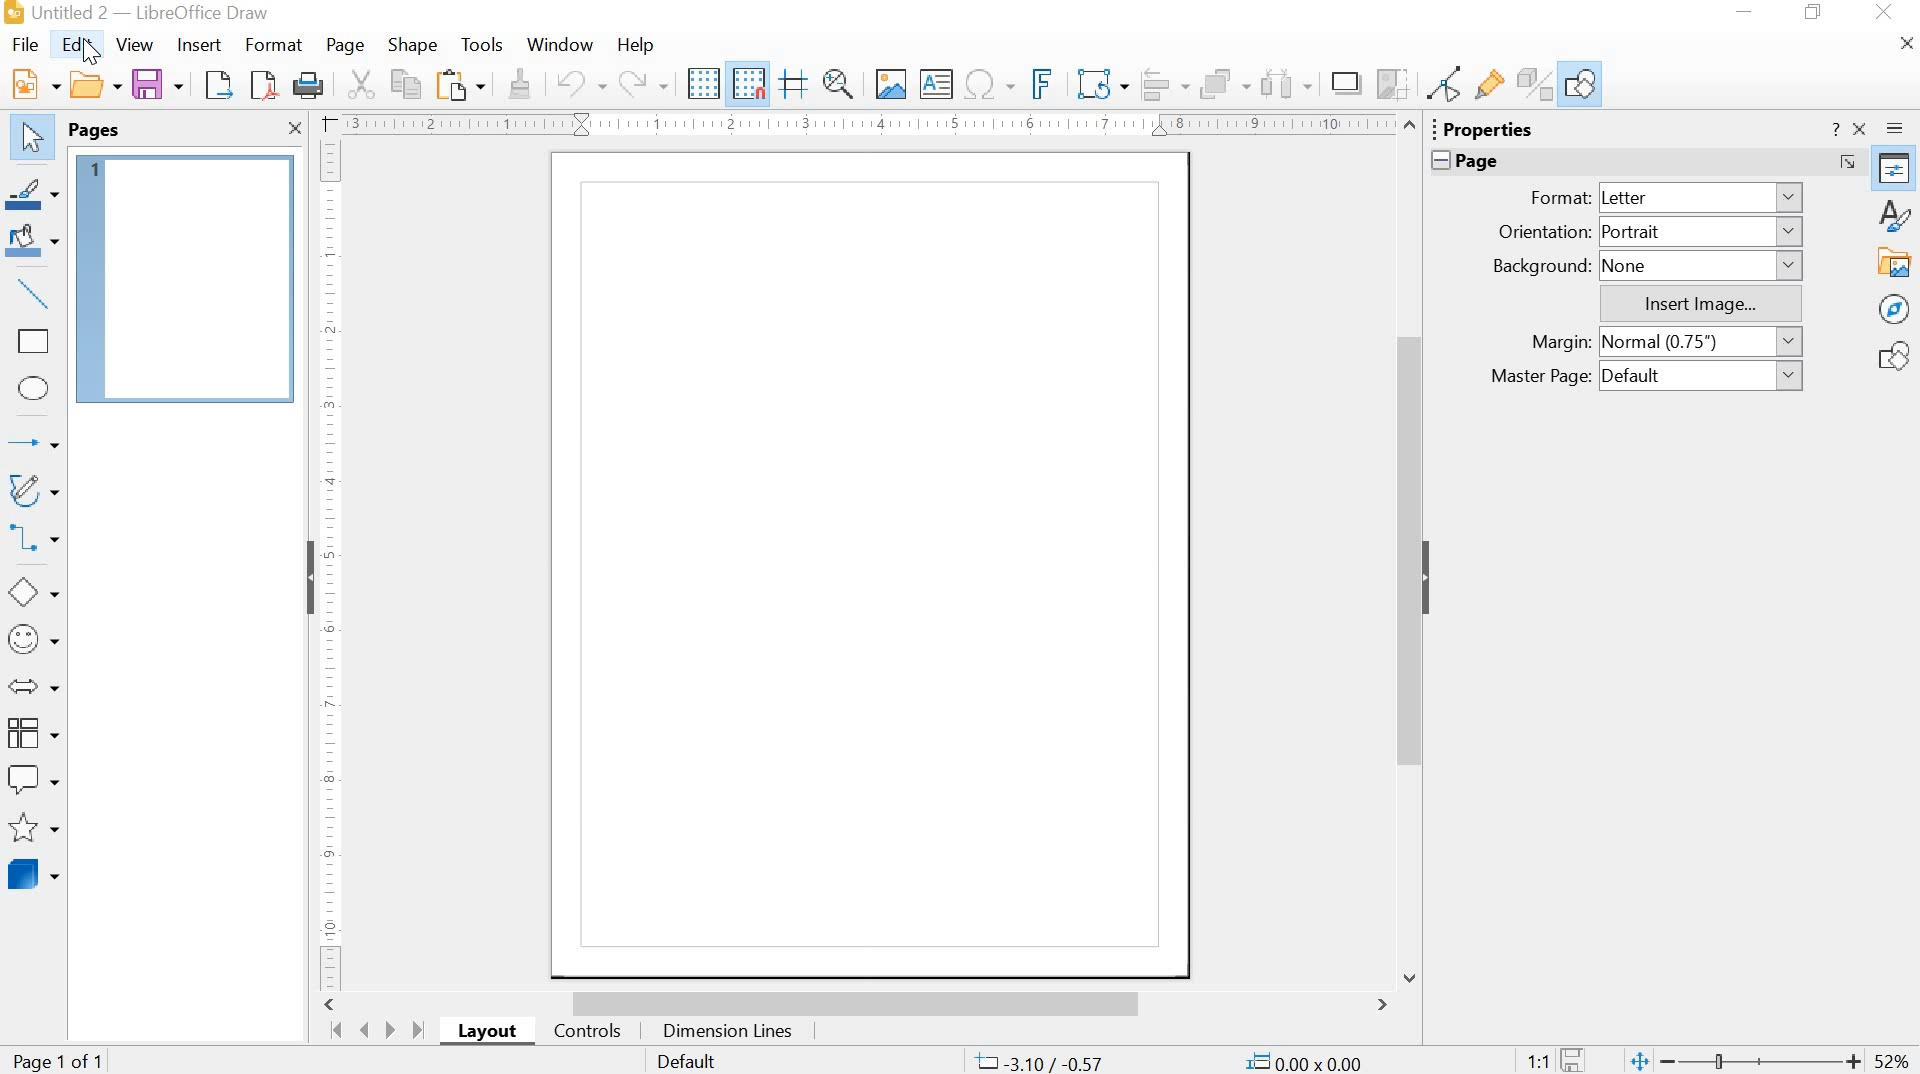  What do you see at coordinates (1038, 82) in the screenshot?
I see `Insert Frontwork Text` at bounding box center [1038, 82].